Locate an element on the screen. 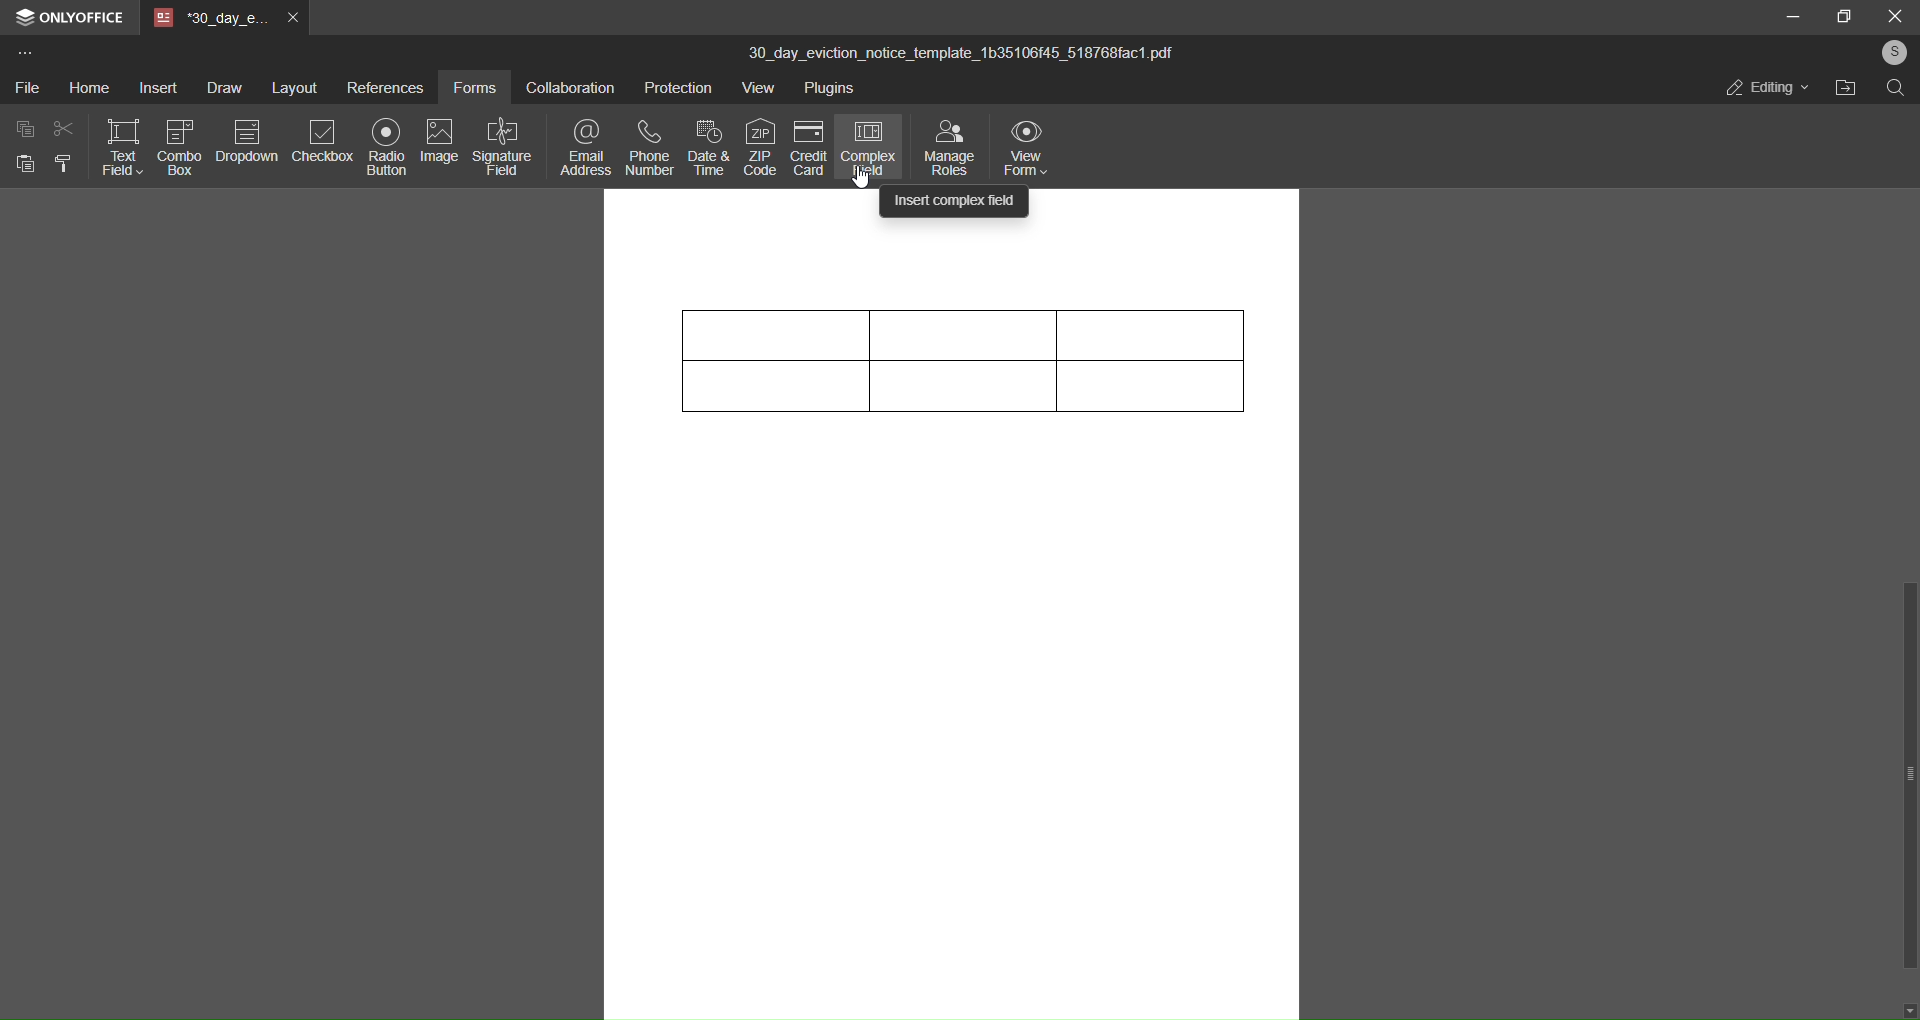 This screenshot has width=1920, height=1020. plugins is located at coordinates (833, 89).